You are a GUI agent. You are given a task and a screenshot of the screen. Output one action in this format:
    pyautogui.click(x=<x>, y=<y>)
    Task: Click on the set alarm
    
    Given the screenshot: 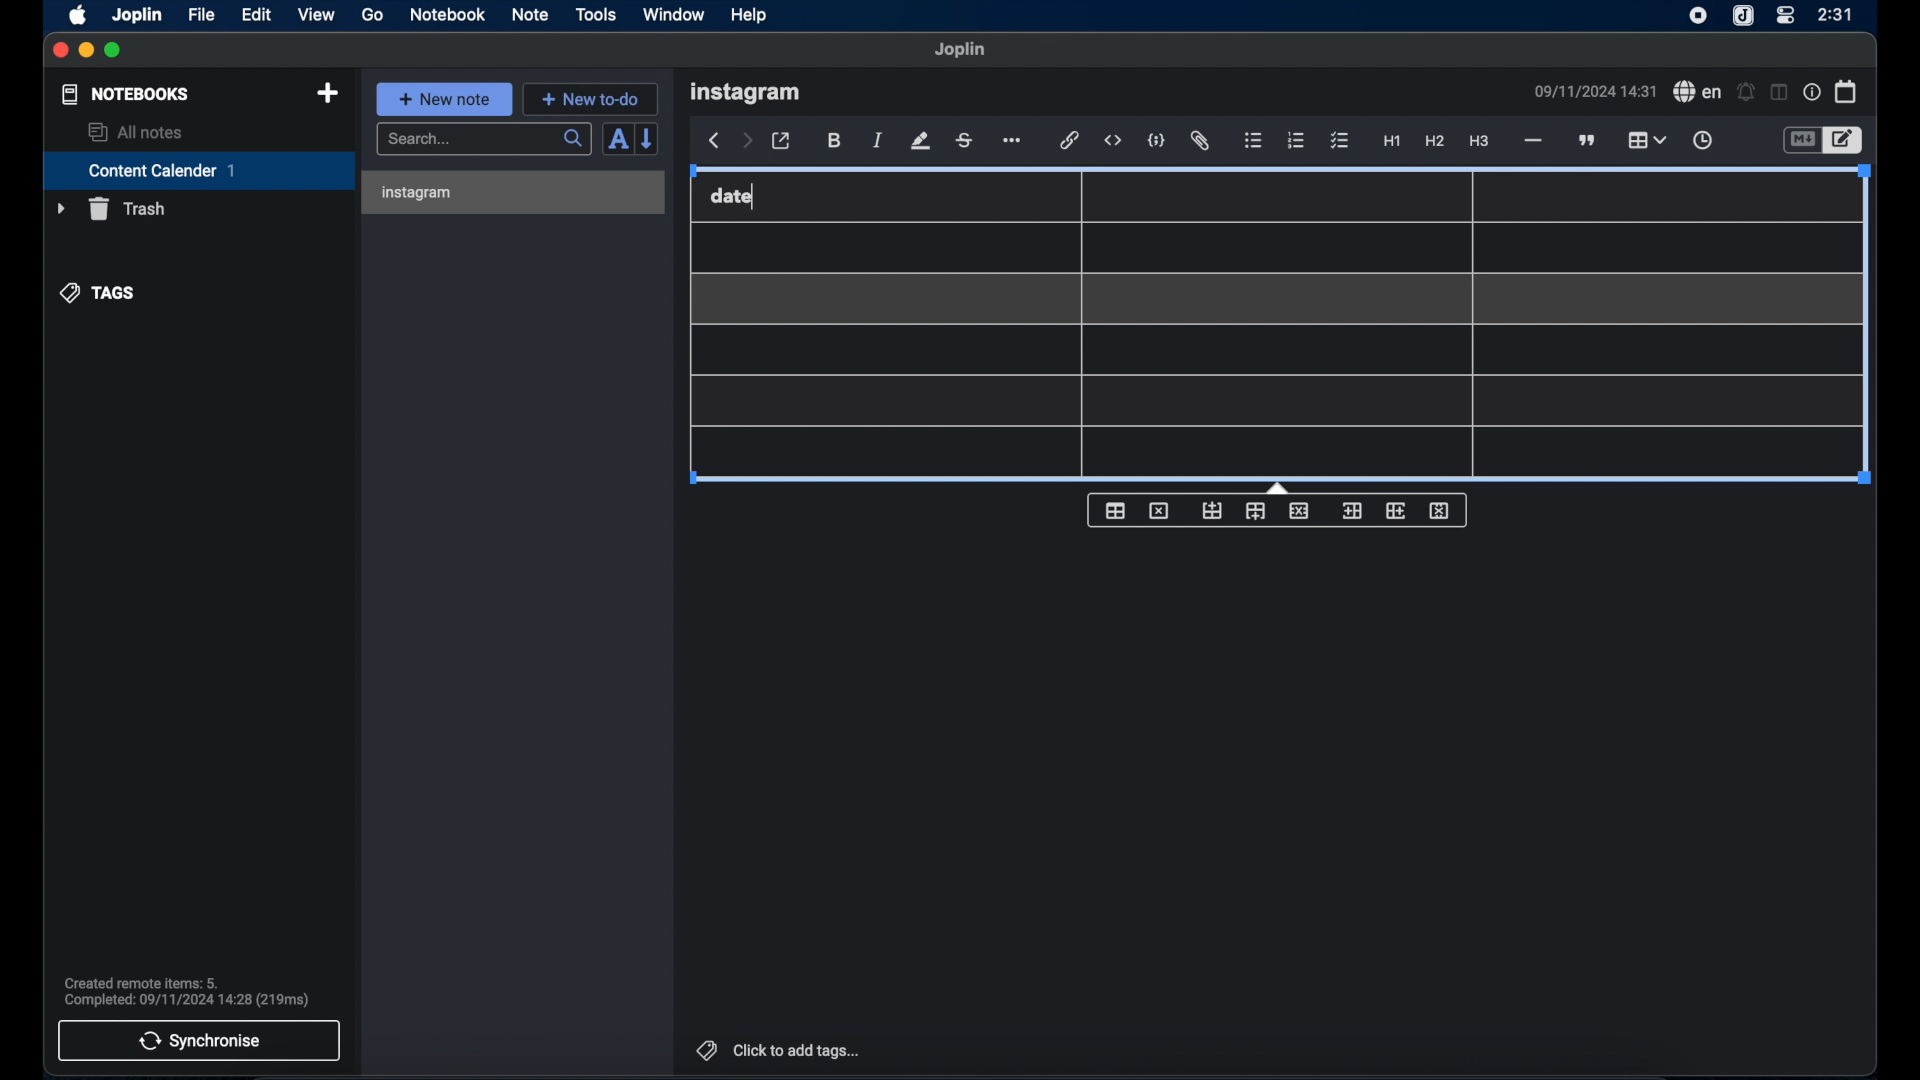 What is the action you would take?
    pyautogui.click(x=1746, y=91)
    